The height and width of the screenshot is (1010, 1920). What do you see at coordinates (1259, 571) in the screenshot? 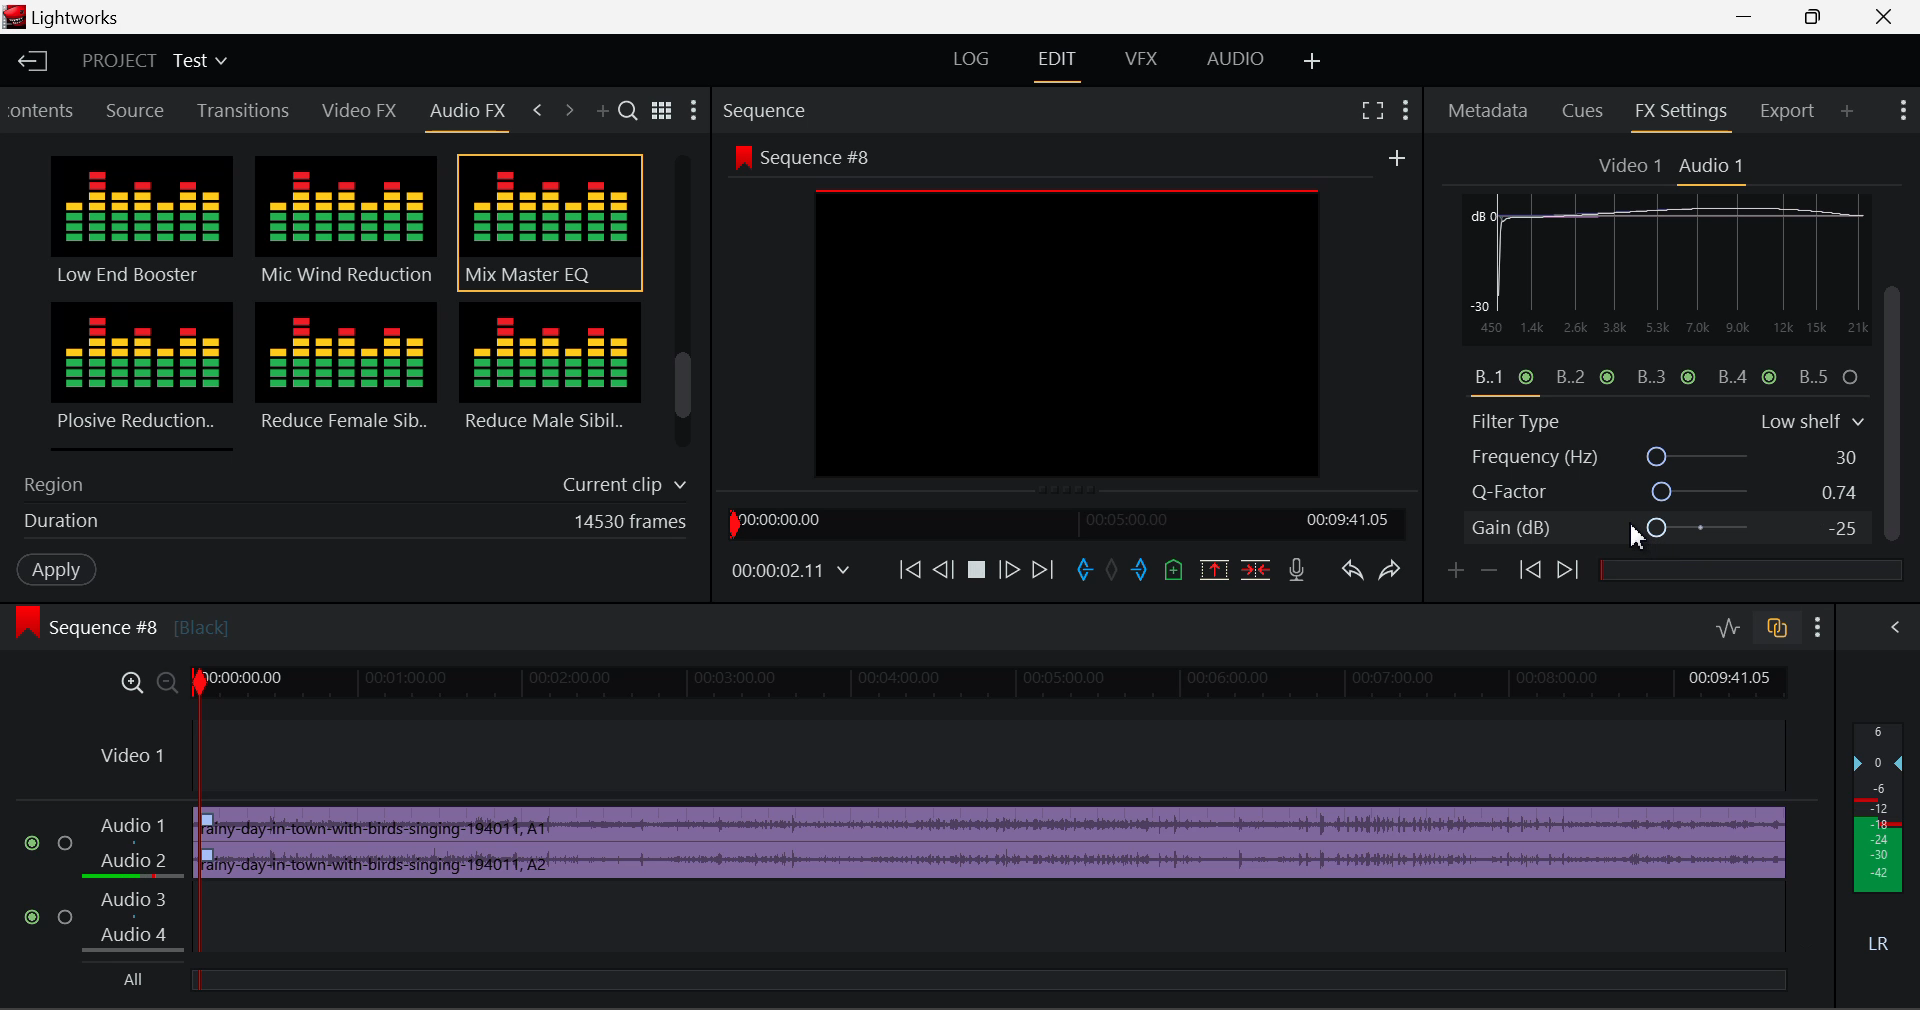
I see `Delete/Cut` at bounding box center [1259, 571].